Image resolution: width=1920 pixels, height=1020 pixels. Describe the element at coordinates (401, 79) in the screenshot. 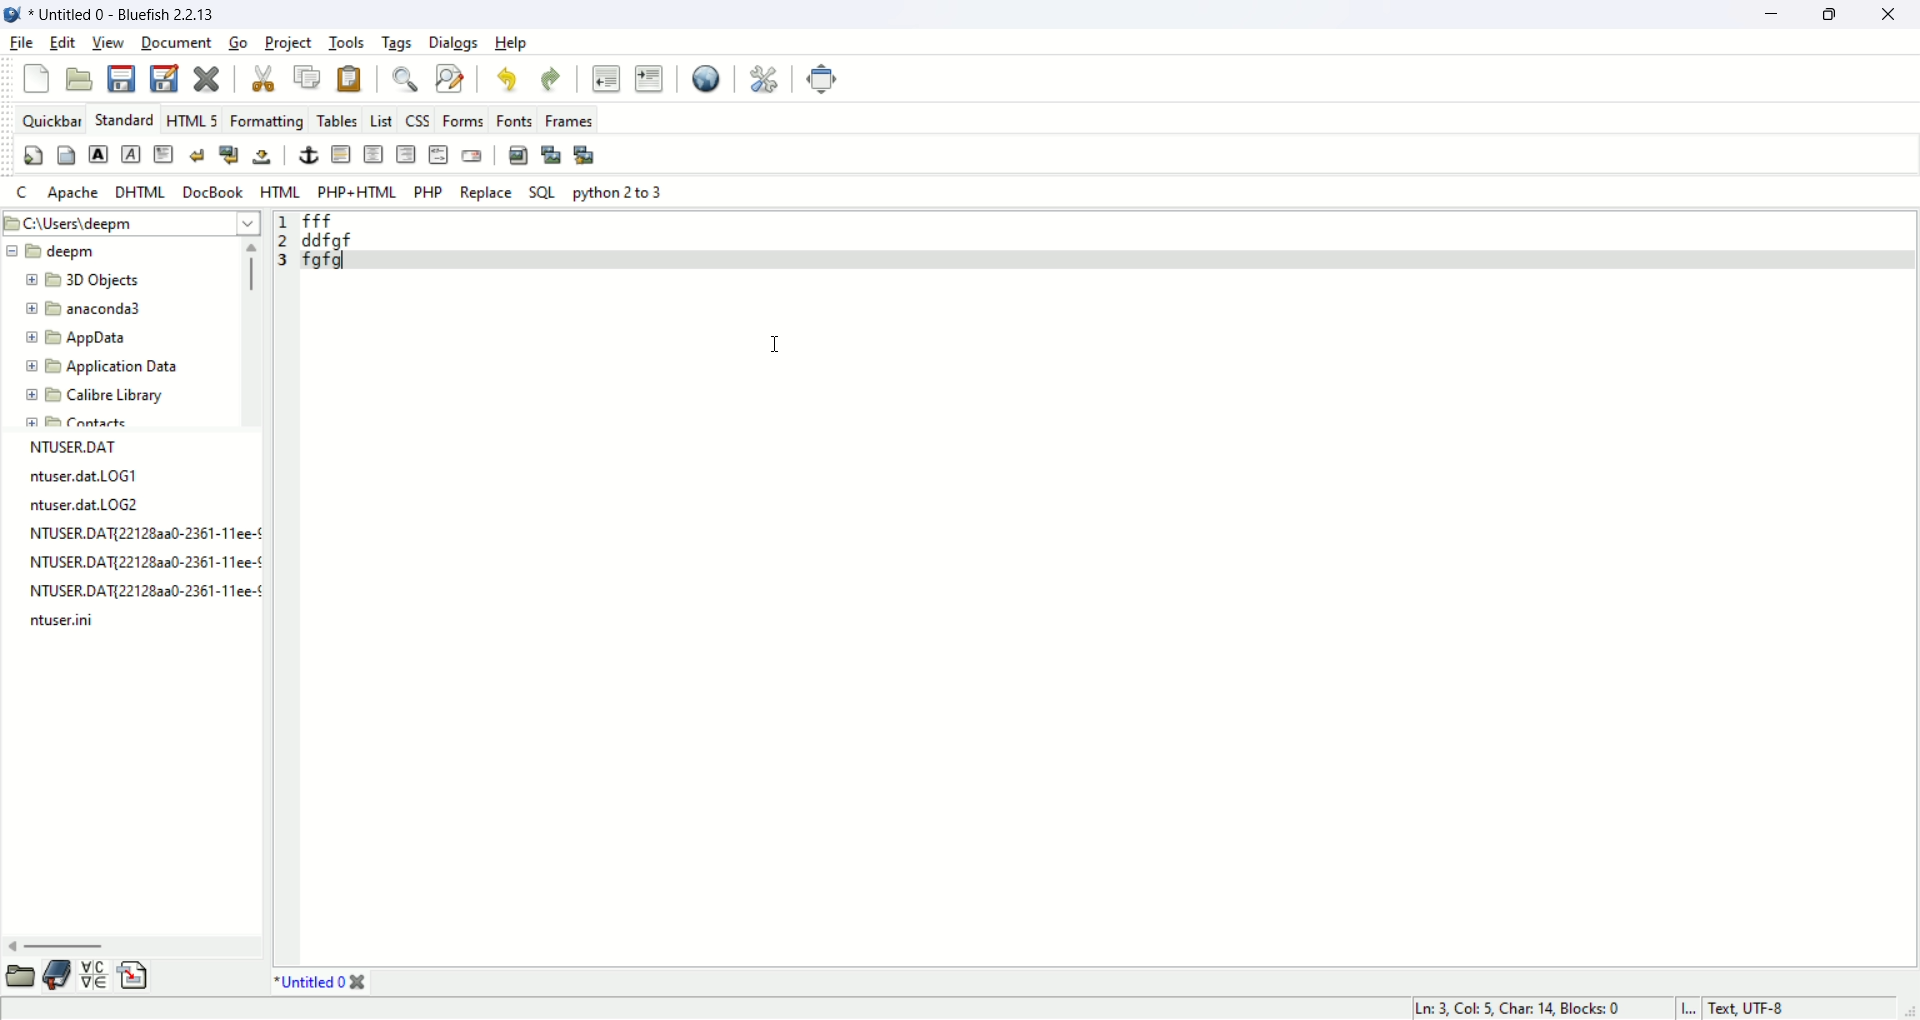

I see `show find bar` at that location.